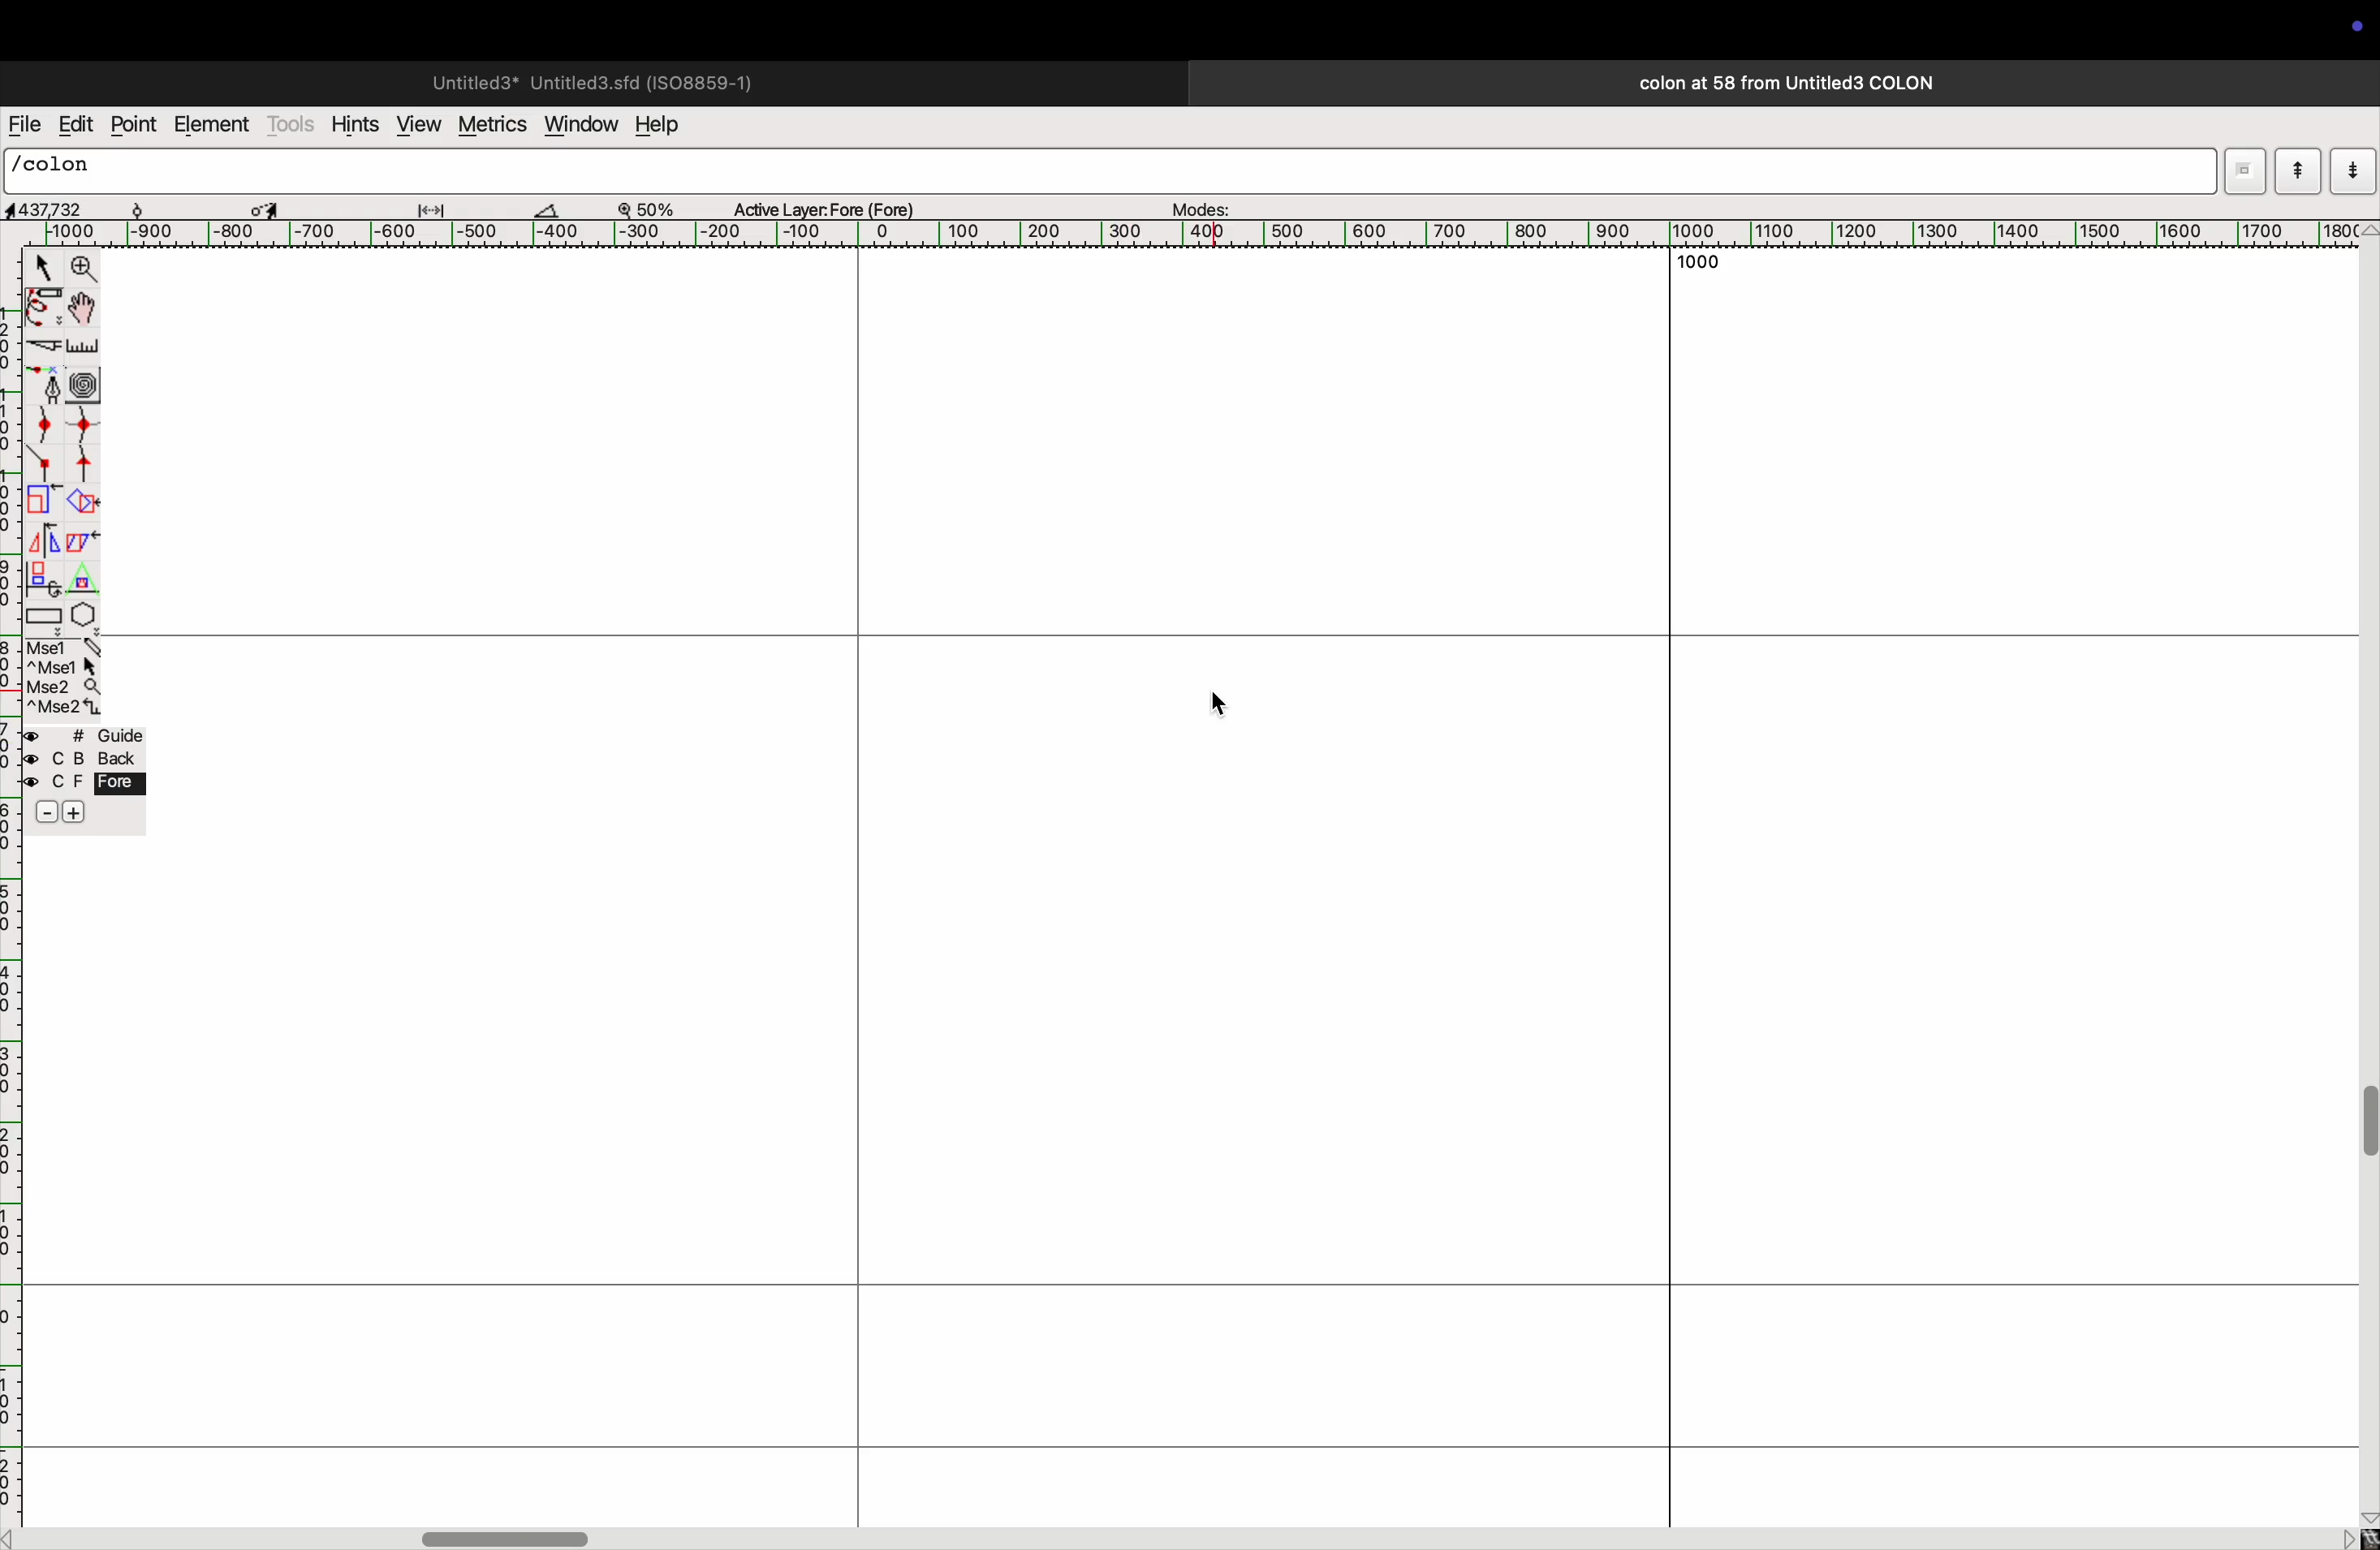  I want to click on knife, so click(42, 349).